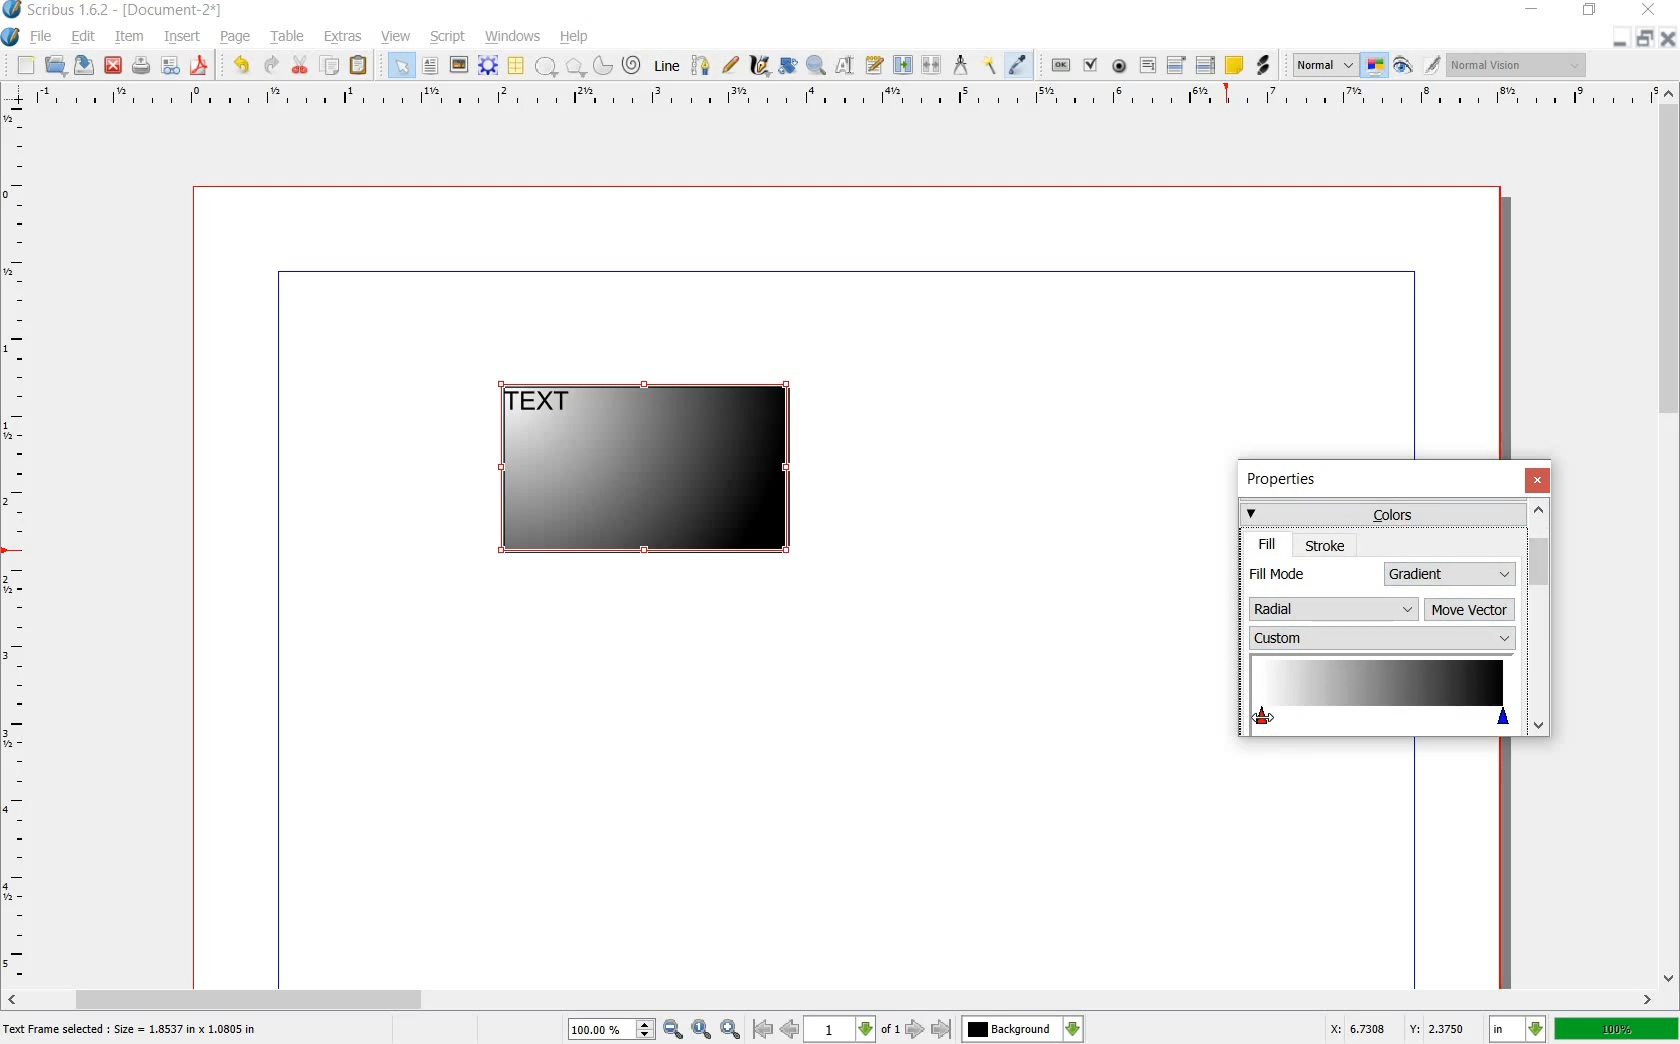  I want to click on cursor, so click(1267, 717).